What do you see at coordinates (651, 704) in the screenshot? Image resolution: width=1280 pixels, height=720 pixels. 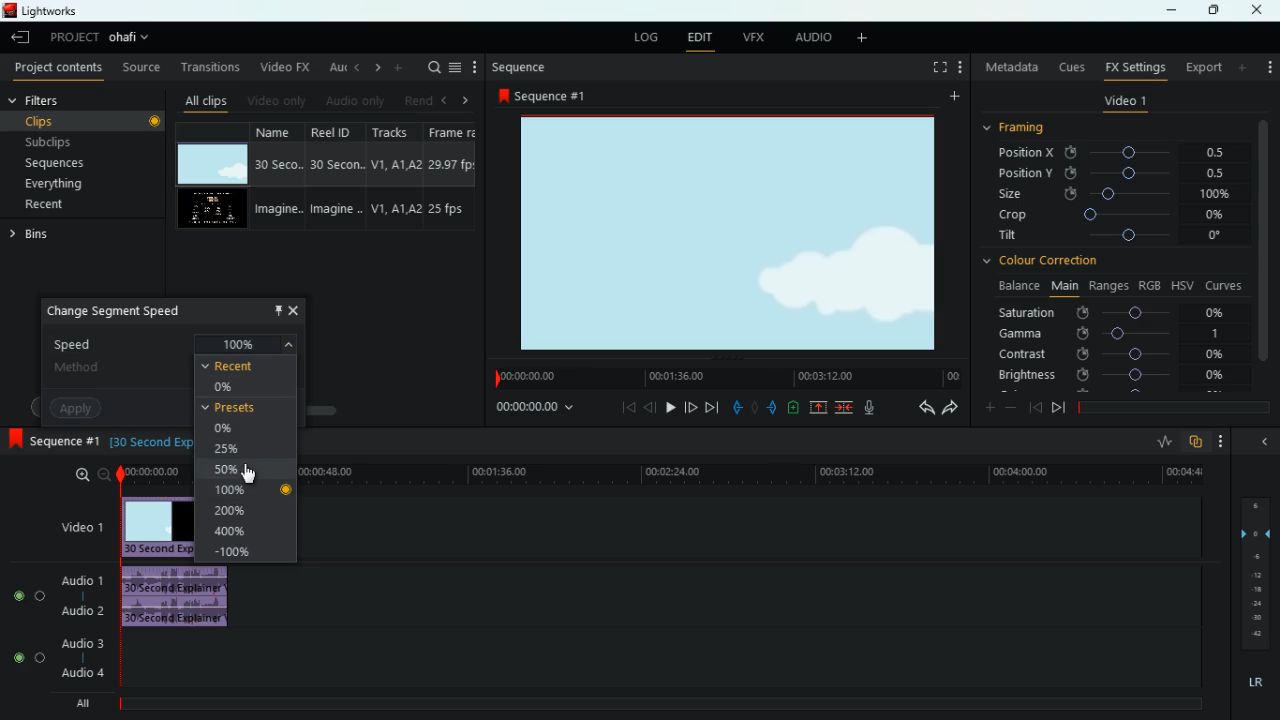 I see `timeline` at bounding box center [651, 704].